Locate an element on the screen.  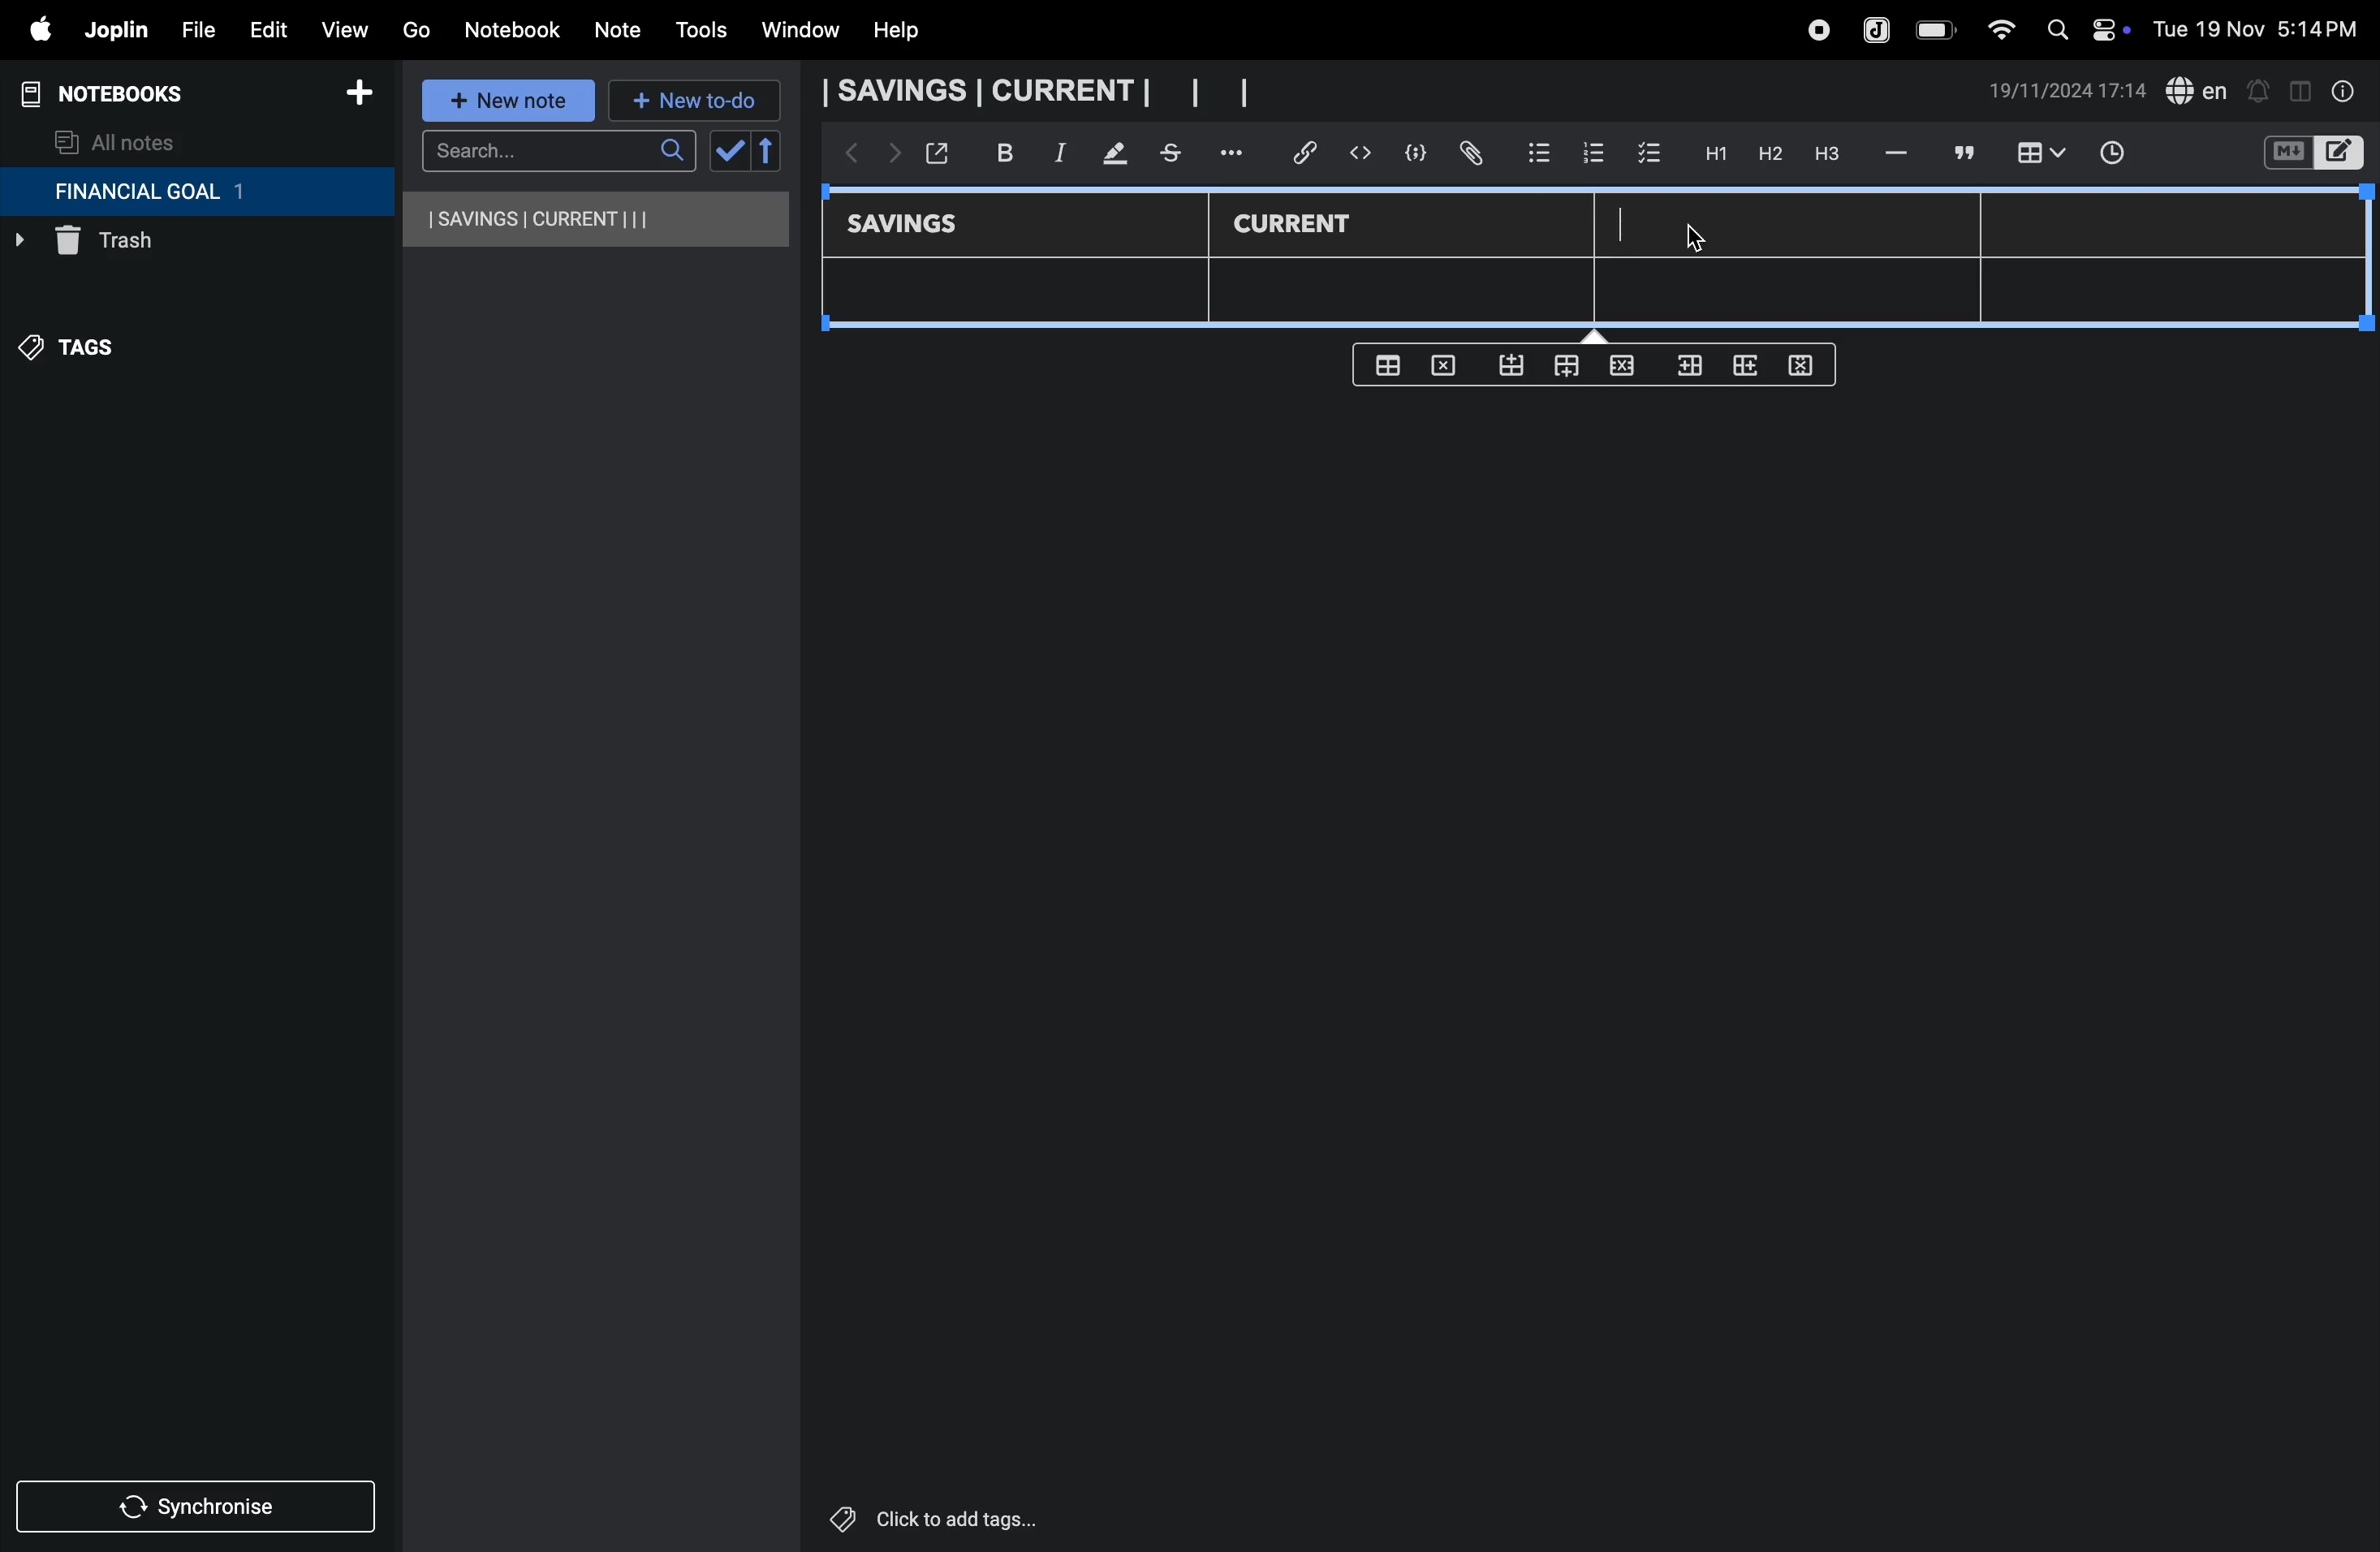
inser rows is located at coordinates (1686, 370).